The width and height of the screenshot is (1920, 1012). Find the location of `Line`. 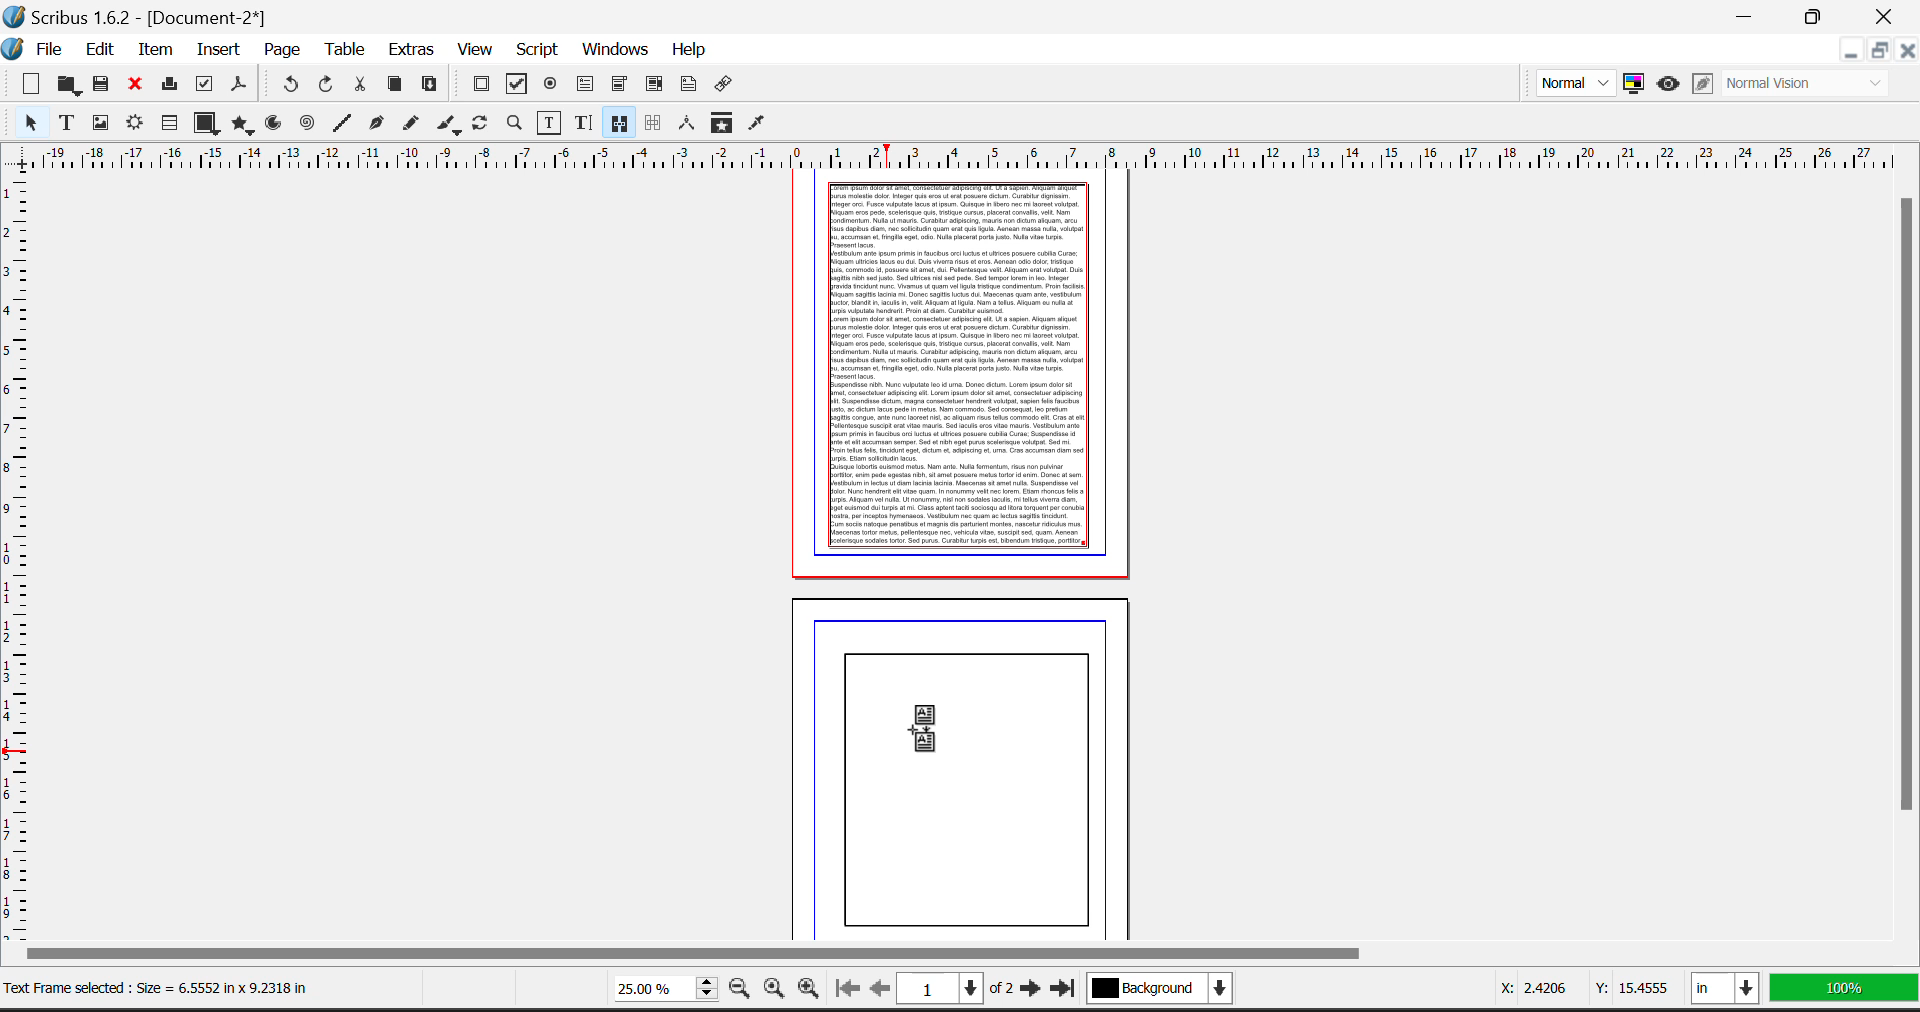

Line is located at coordinates (342, 124).